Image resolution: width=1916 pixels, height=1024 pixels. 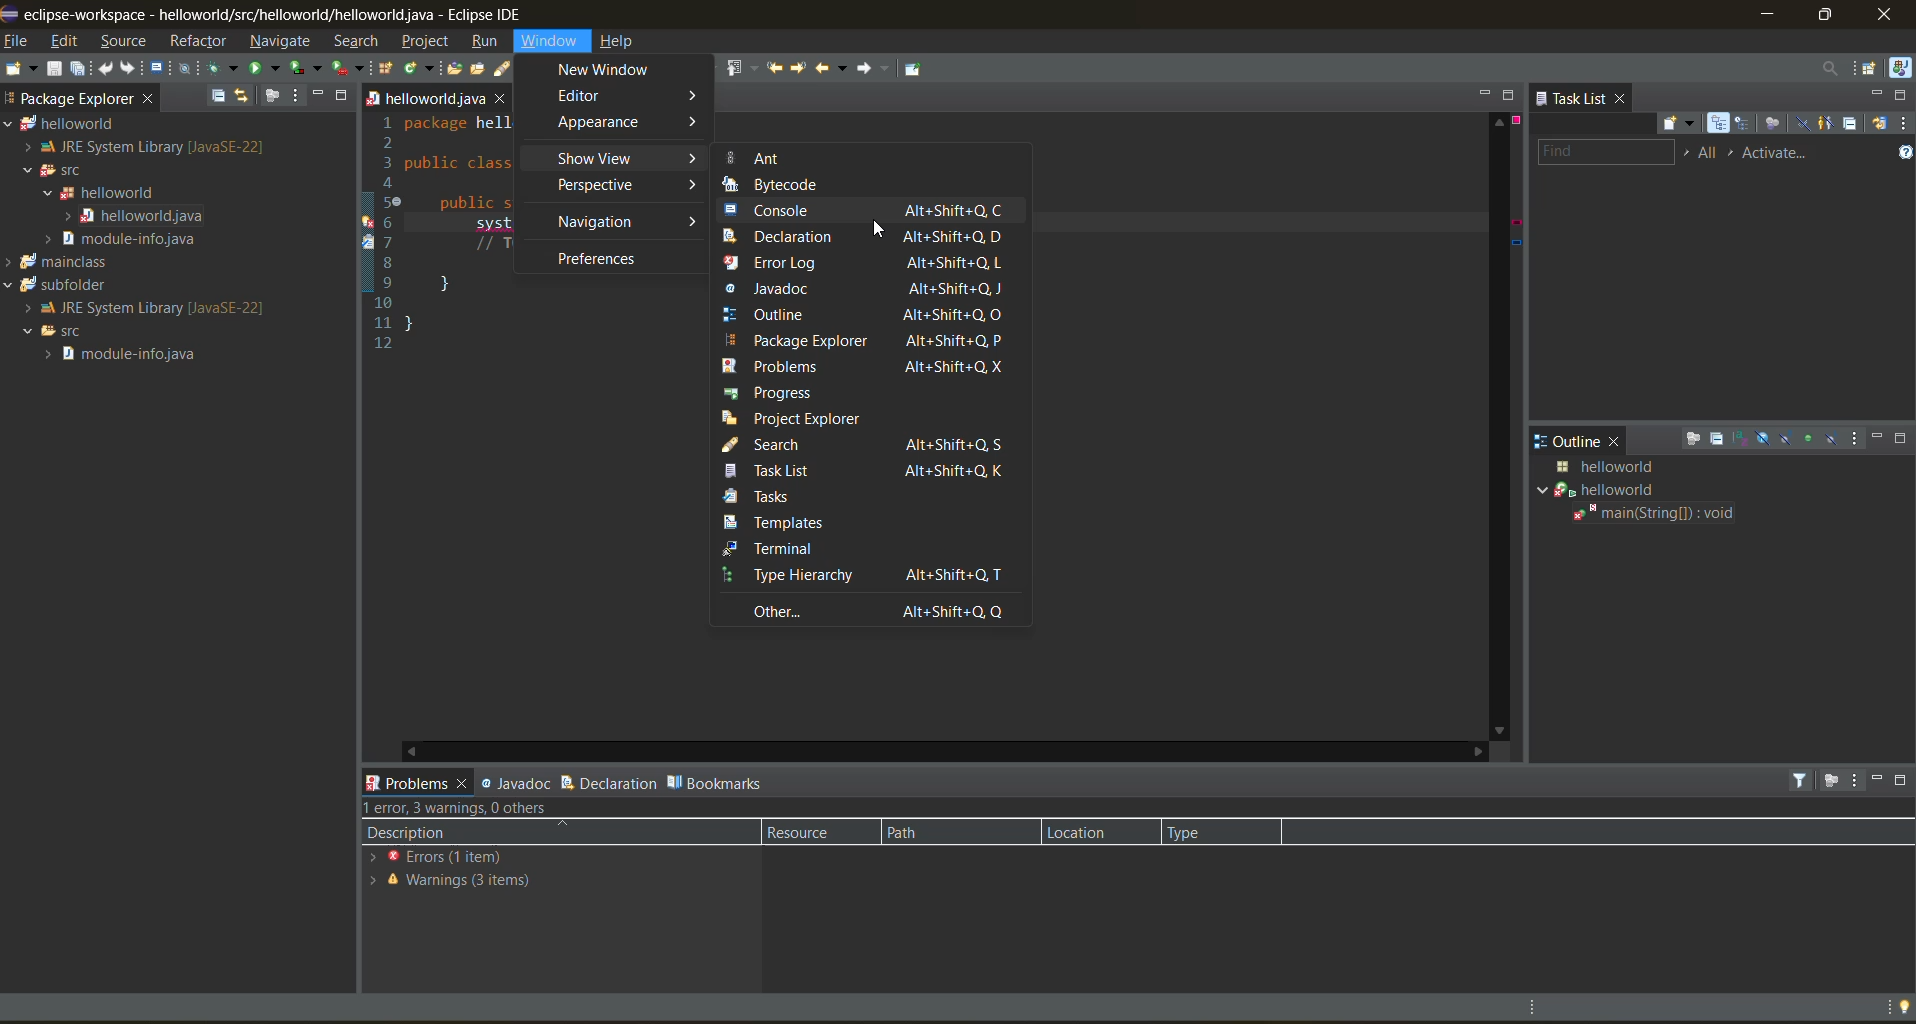 I want to click on package explorer, so click(x=67, y=99).